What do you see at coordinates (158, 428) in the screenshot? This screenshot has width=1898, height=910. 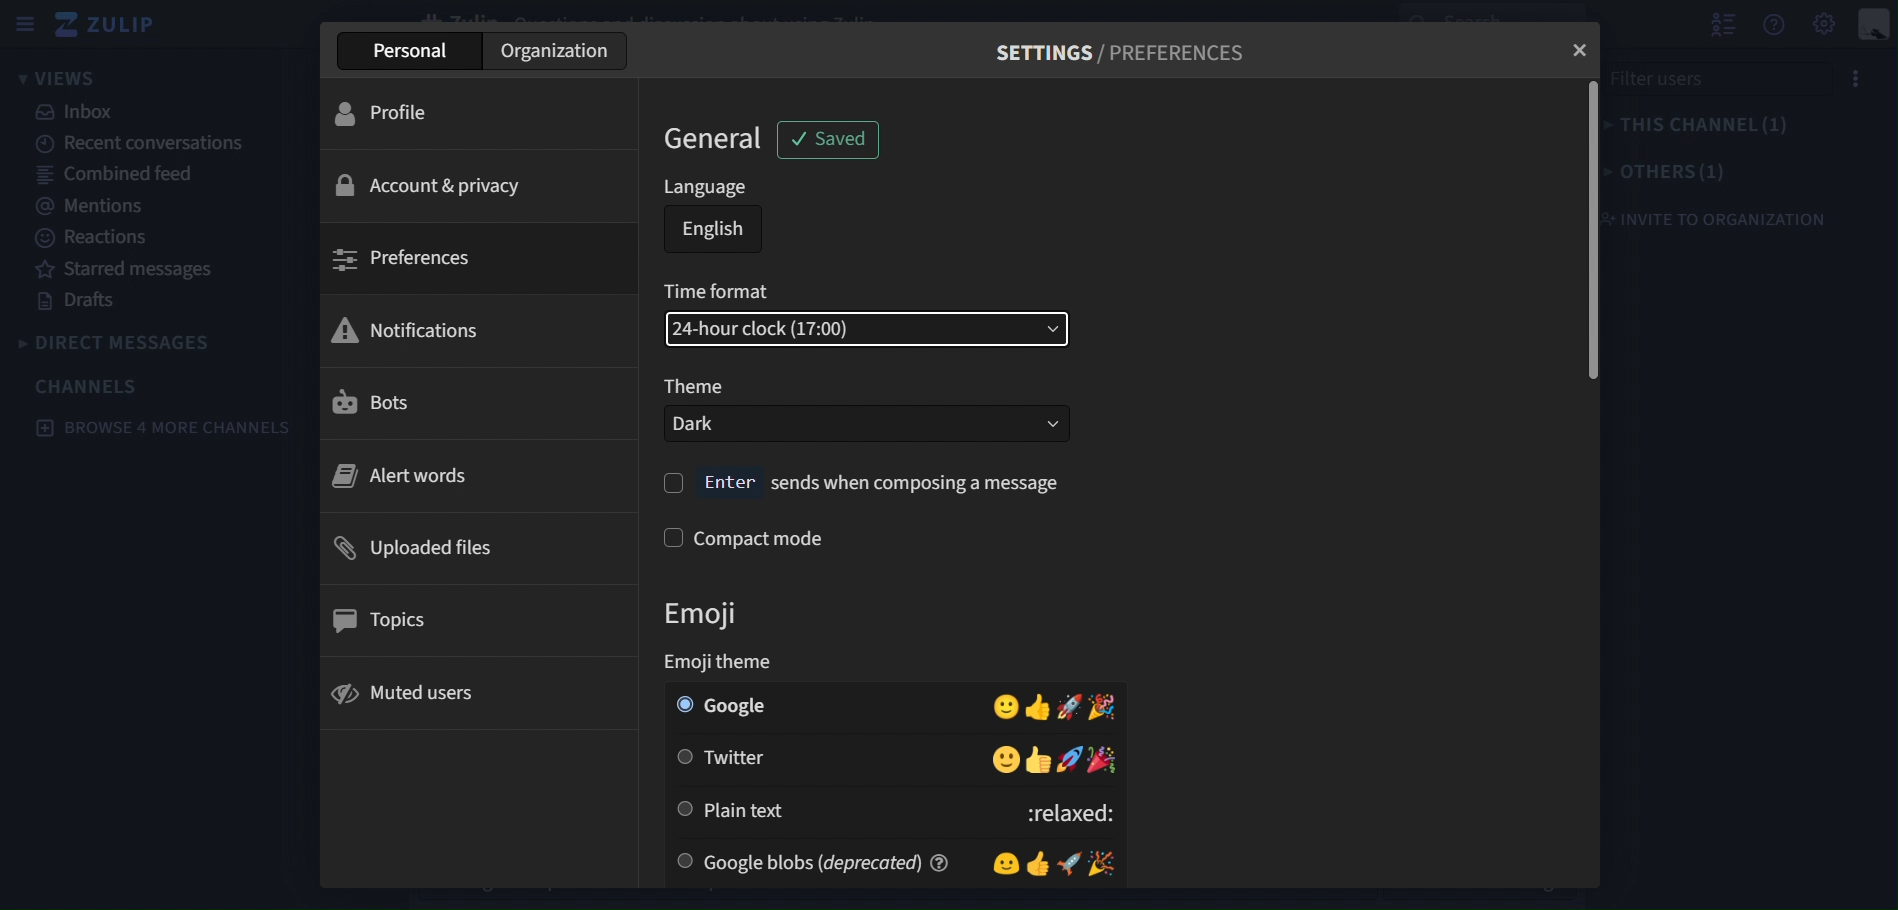 I see `browse 4 more channels` at bounding box center [158, 428].